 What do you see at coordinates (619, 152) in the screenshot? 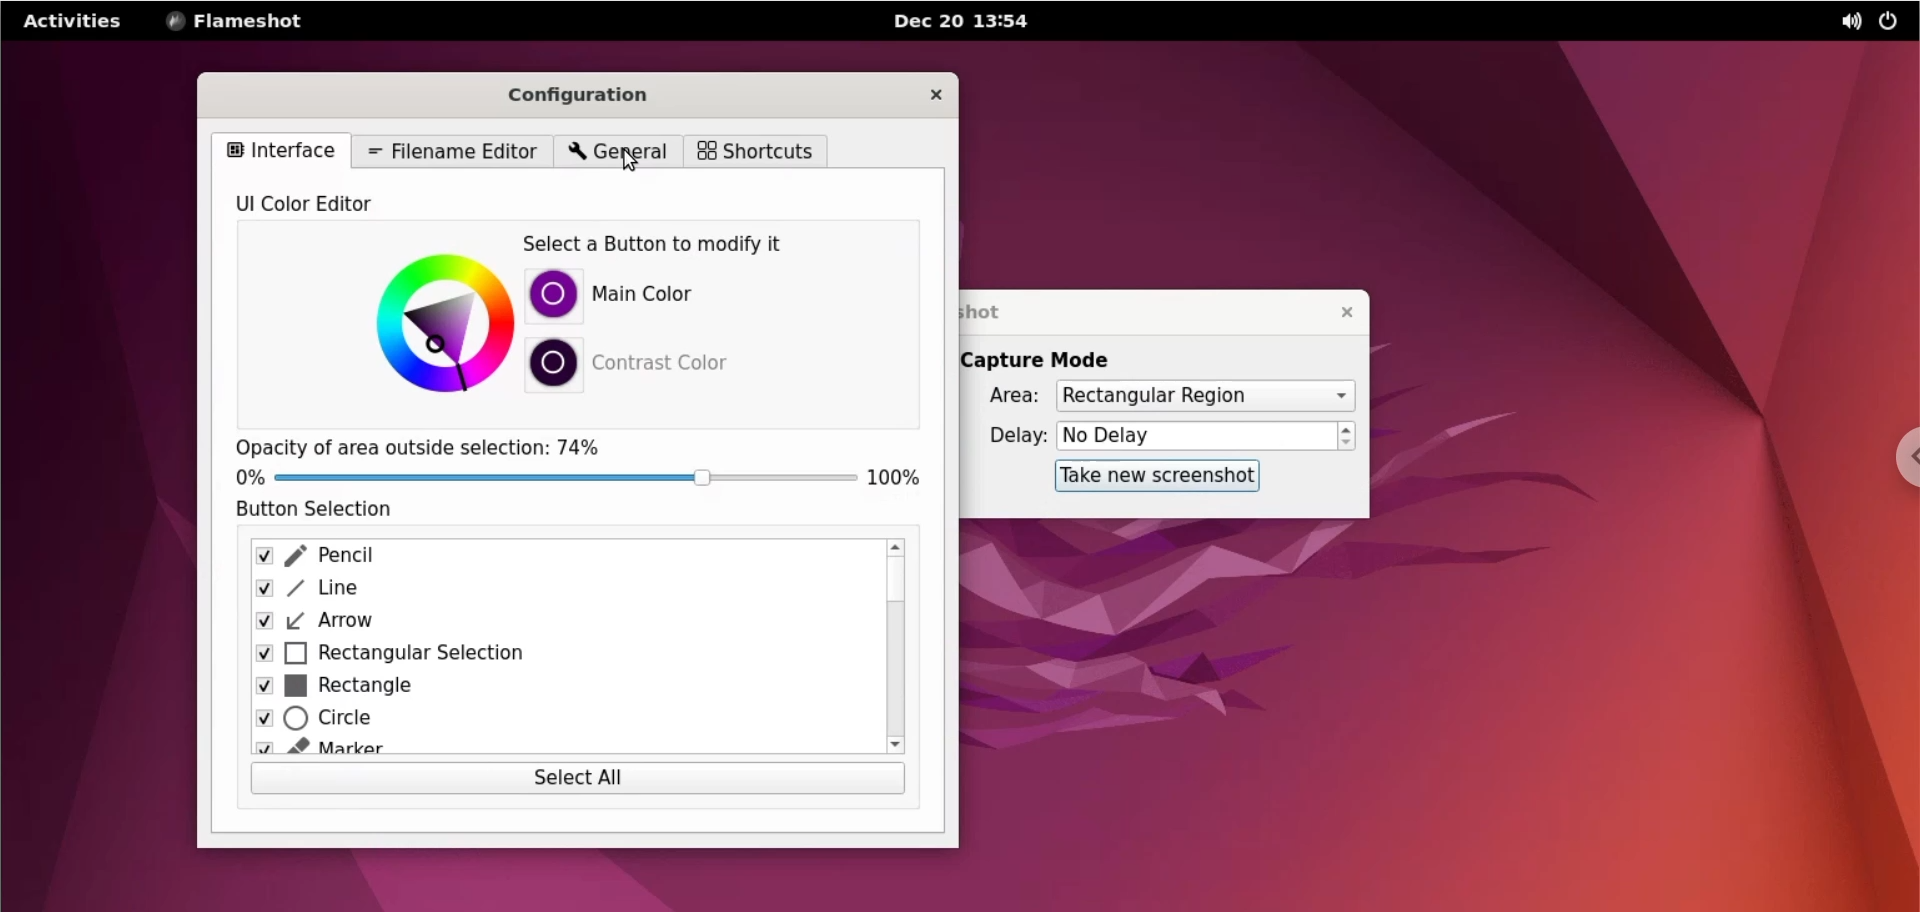
I see `general` at bounding box center [619, 152].